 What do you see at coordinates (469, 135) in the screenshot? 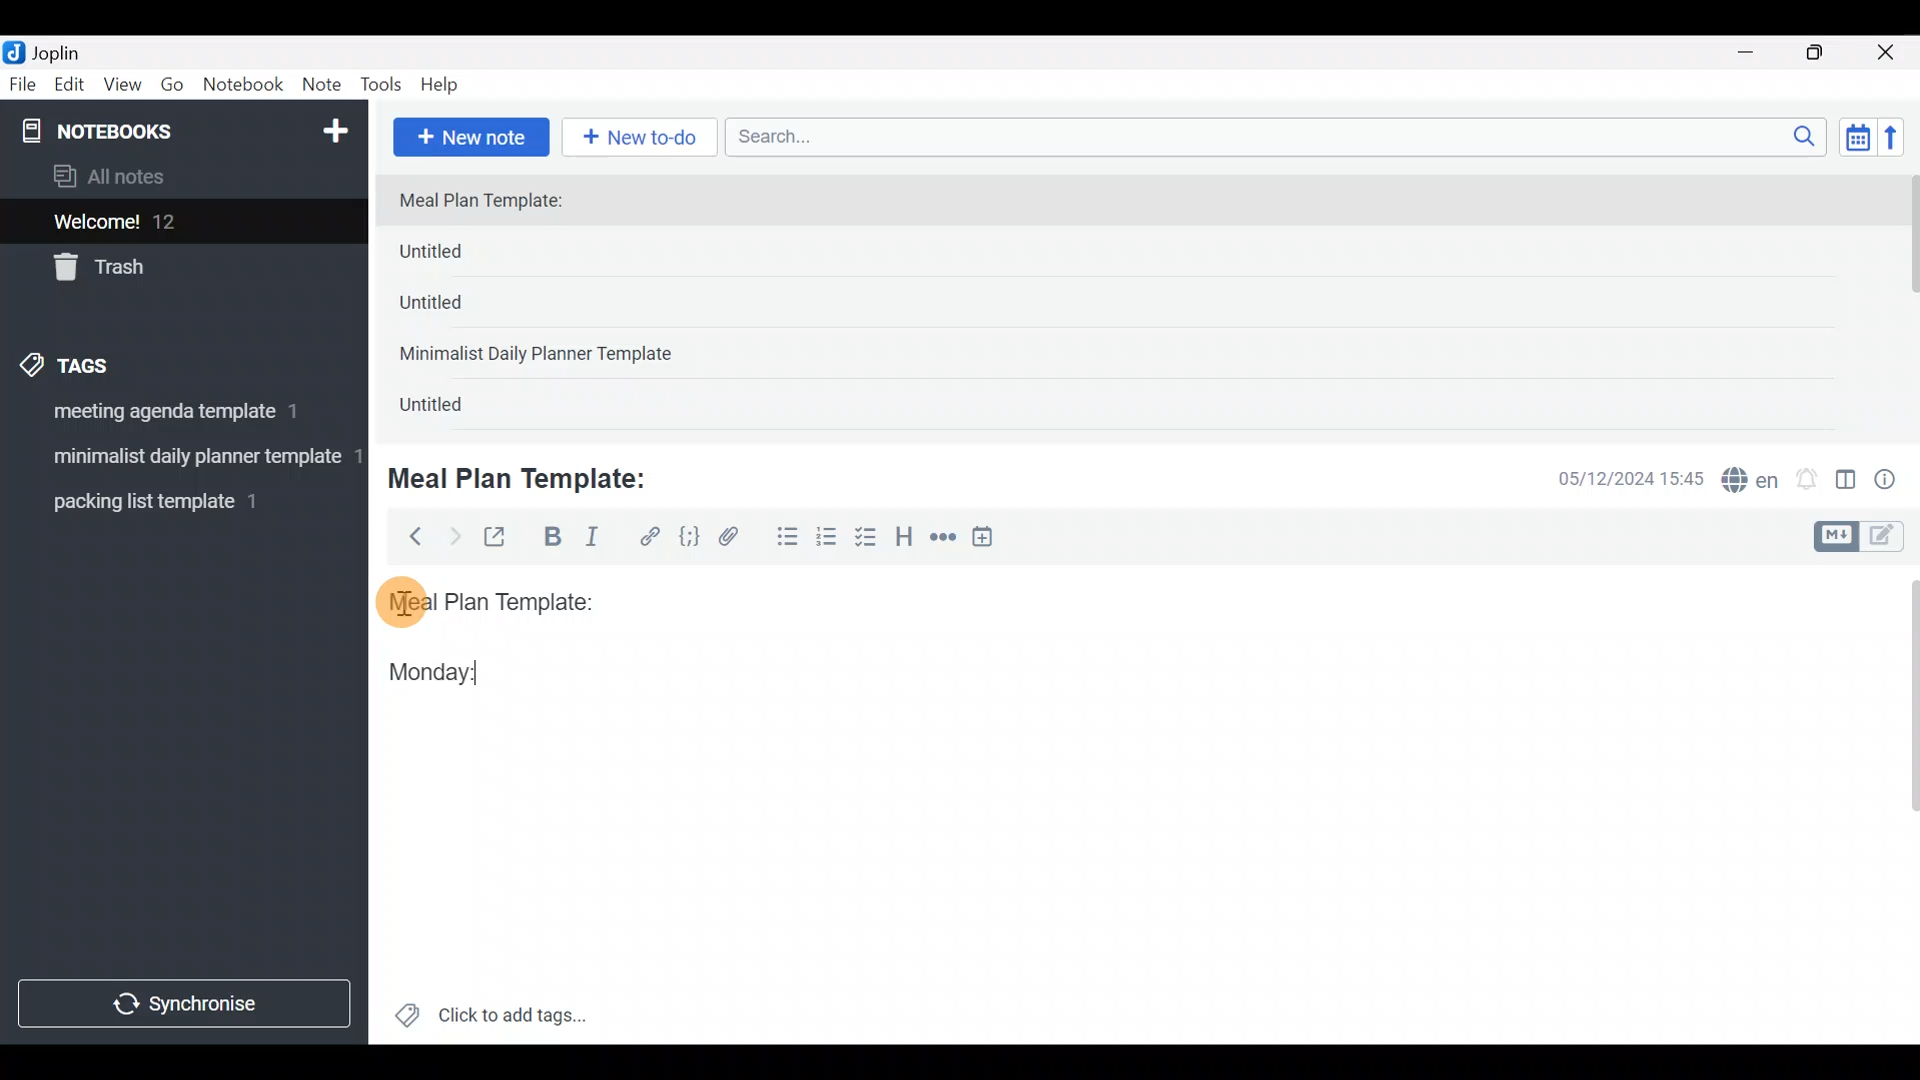
I see `New note` at bounding box center [469, 135].